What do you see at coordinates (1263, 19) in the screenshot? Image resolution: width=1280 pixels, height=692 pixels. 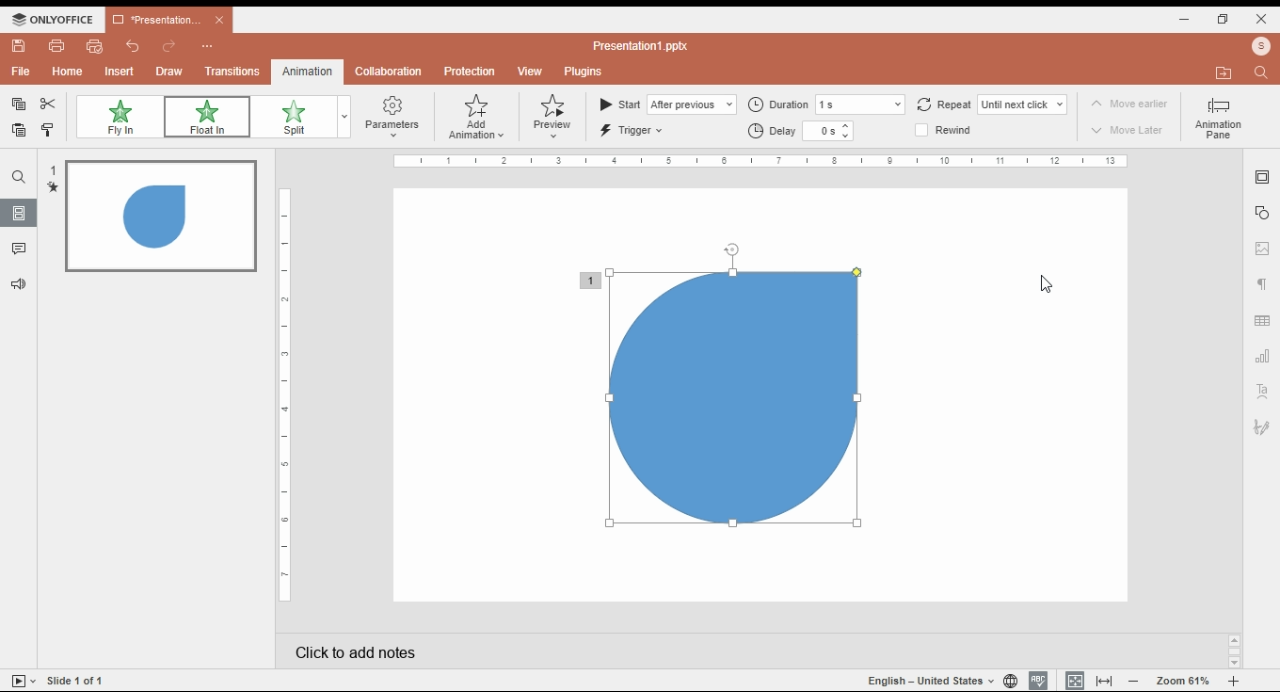 I see `close window` at bounding box center [1263, 19].